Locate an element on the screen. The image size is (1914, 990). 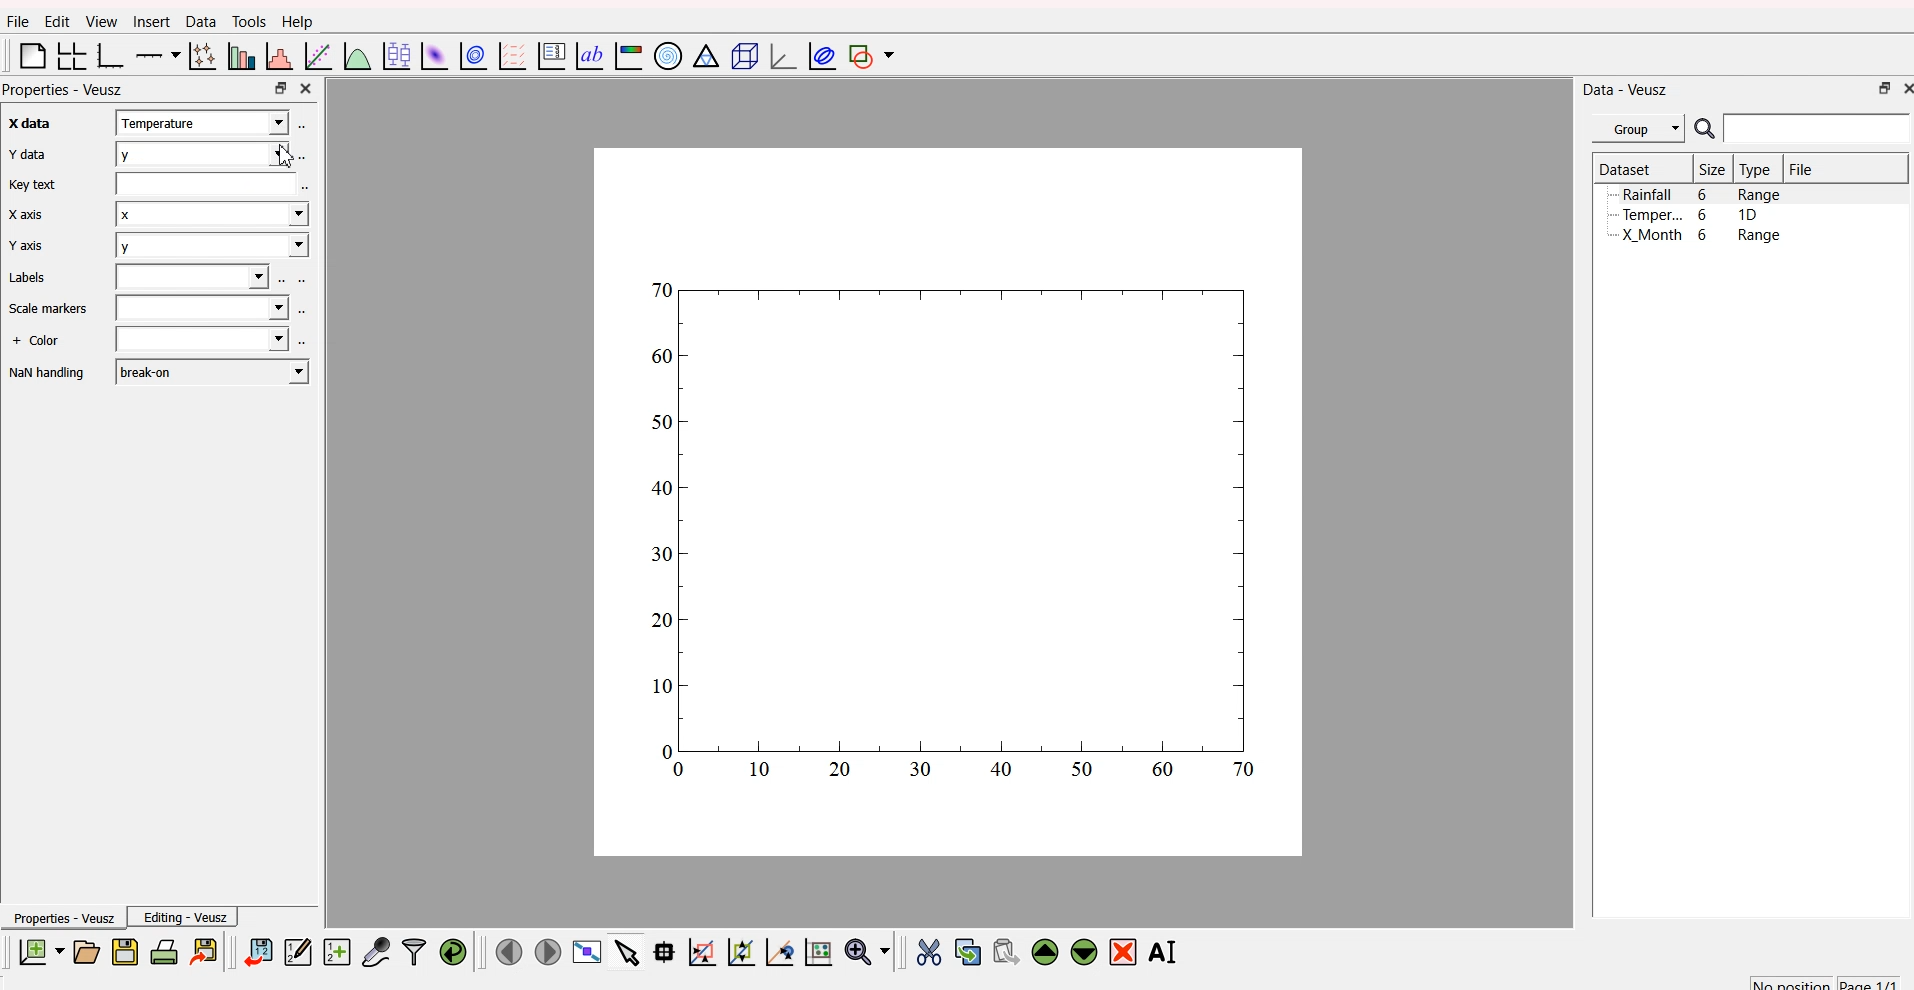
y is located at coordinates (209, 248).